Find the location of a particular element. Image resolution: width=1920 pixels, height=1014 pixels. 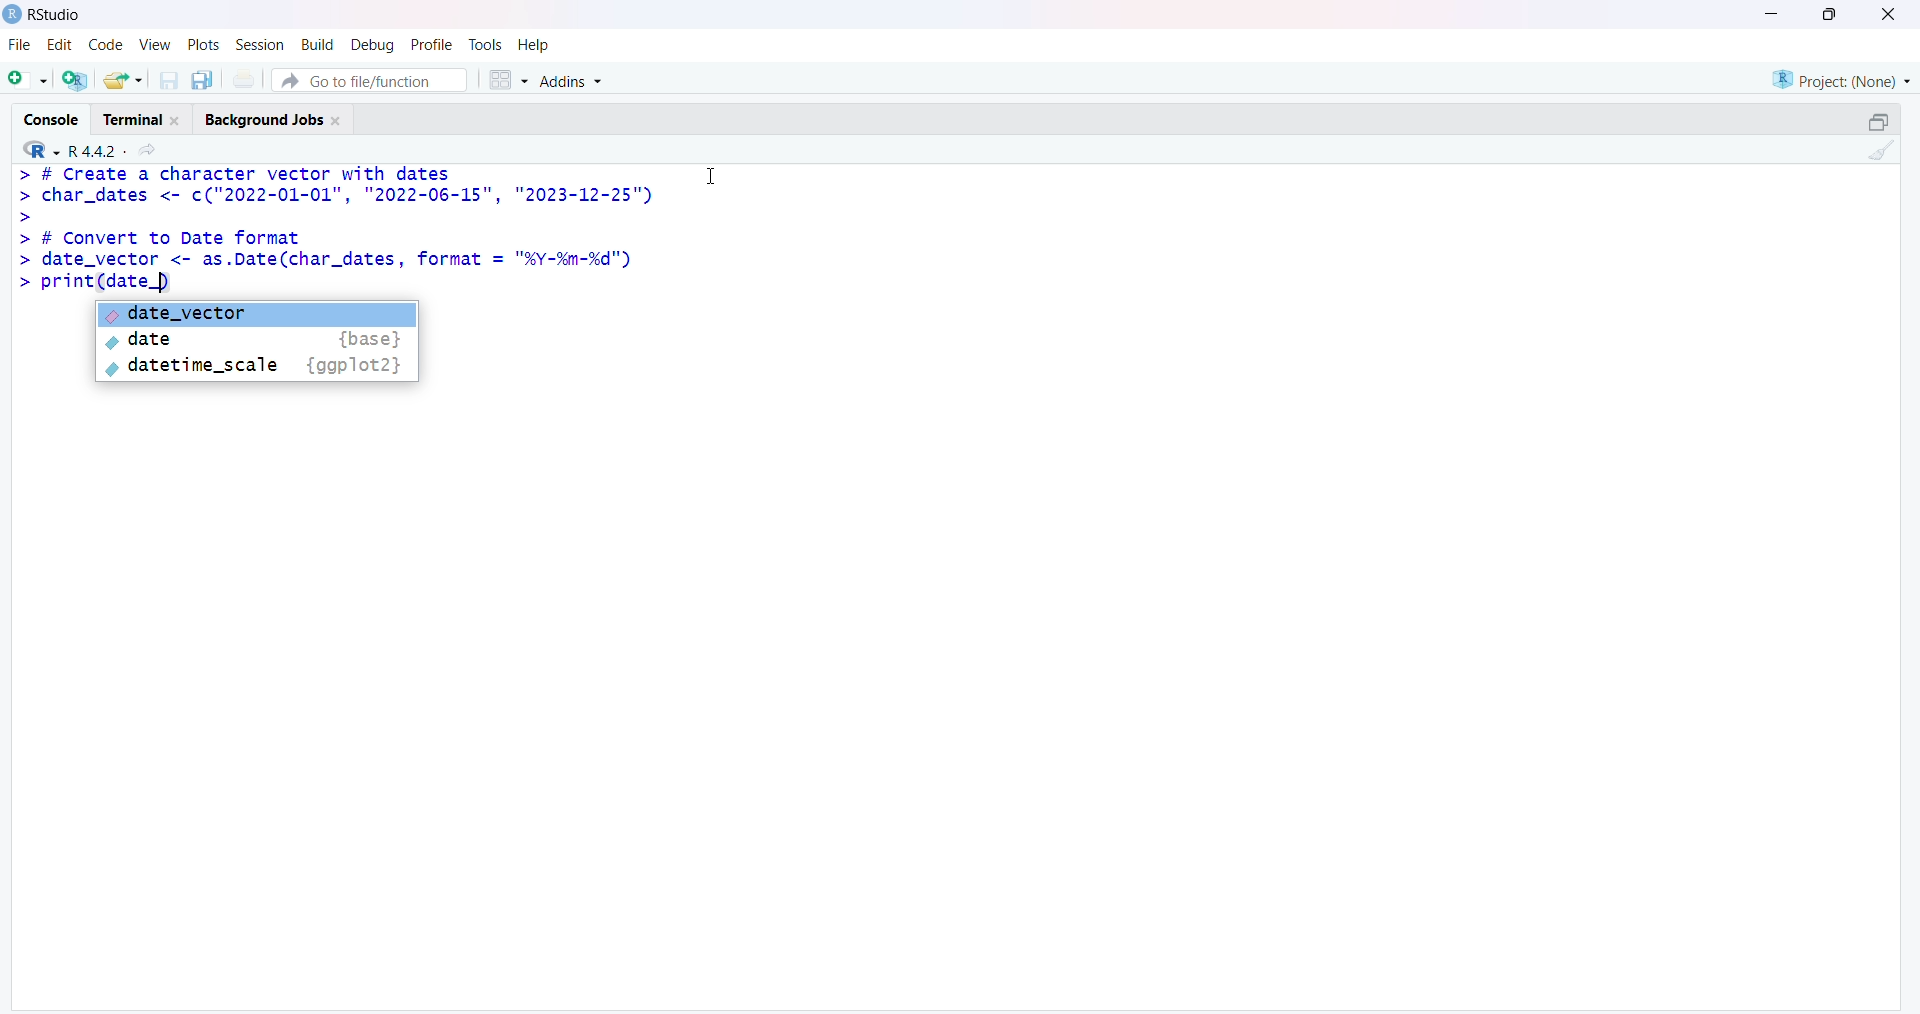

File is located at coordinates (17, 48).